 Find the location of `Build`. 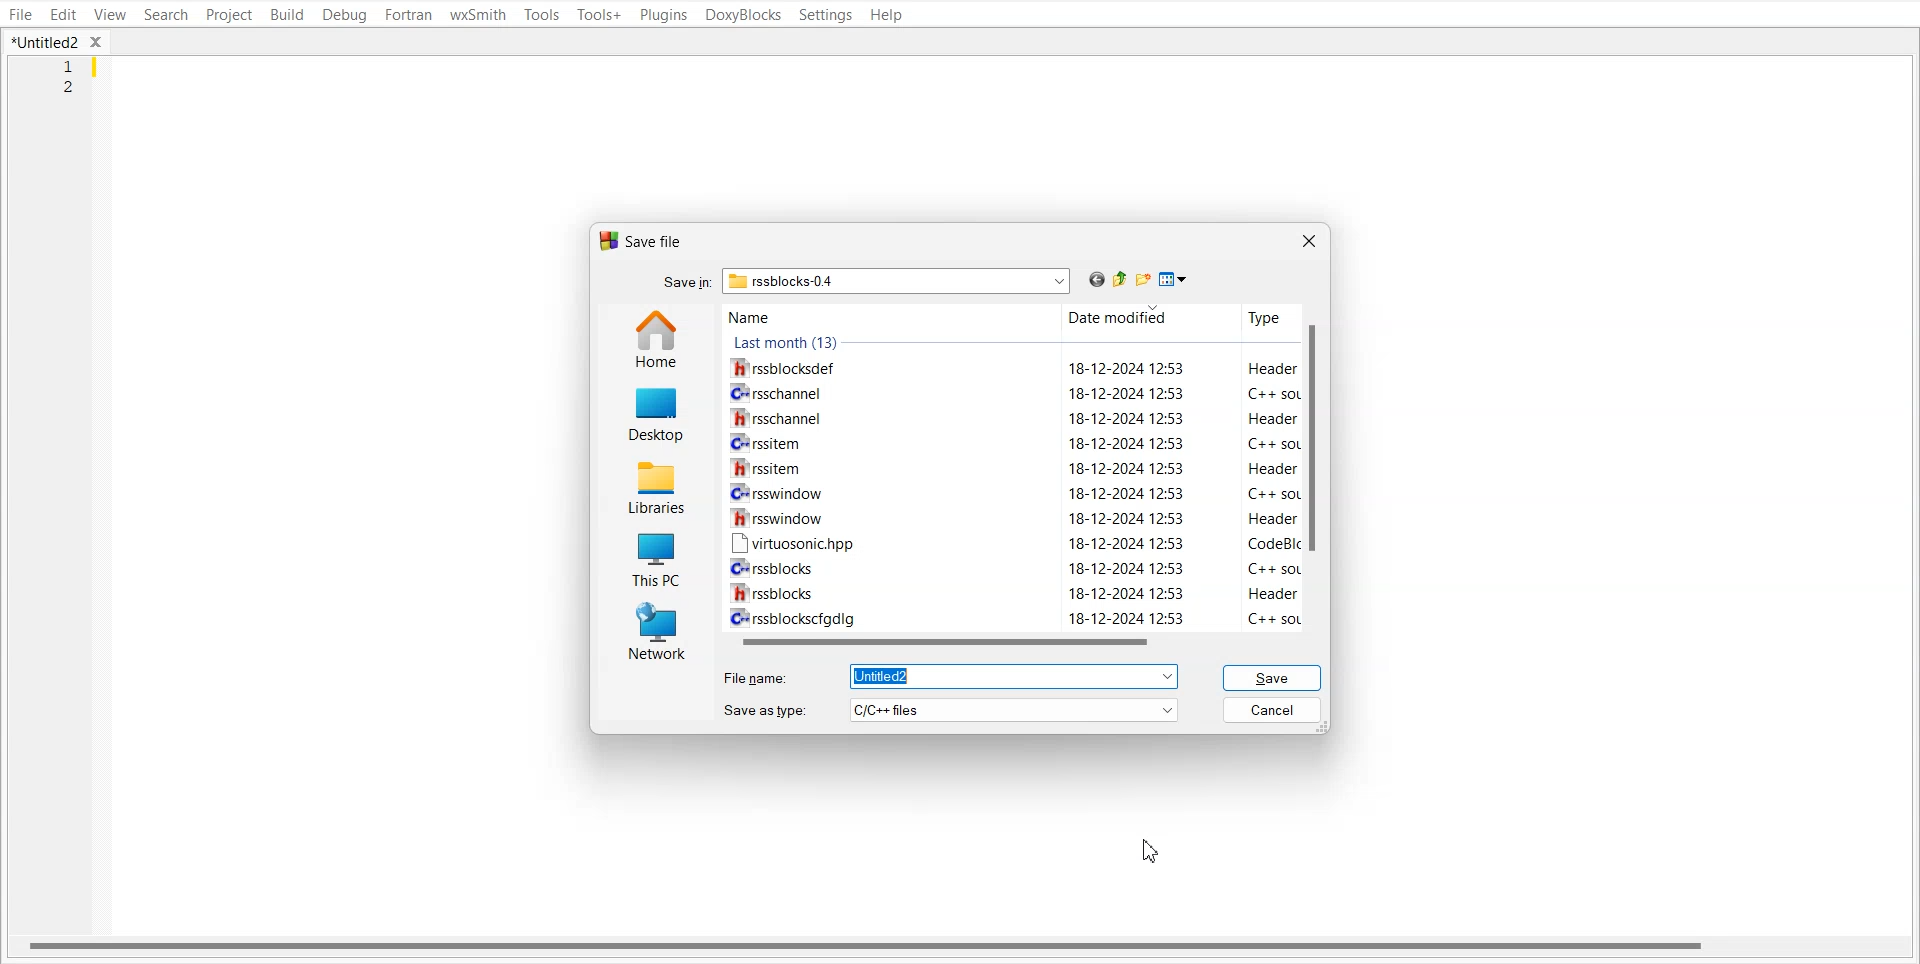

Build is located at coordinates (286, 14).